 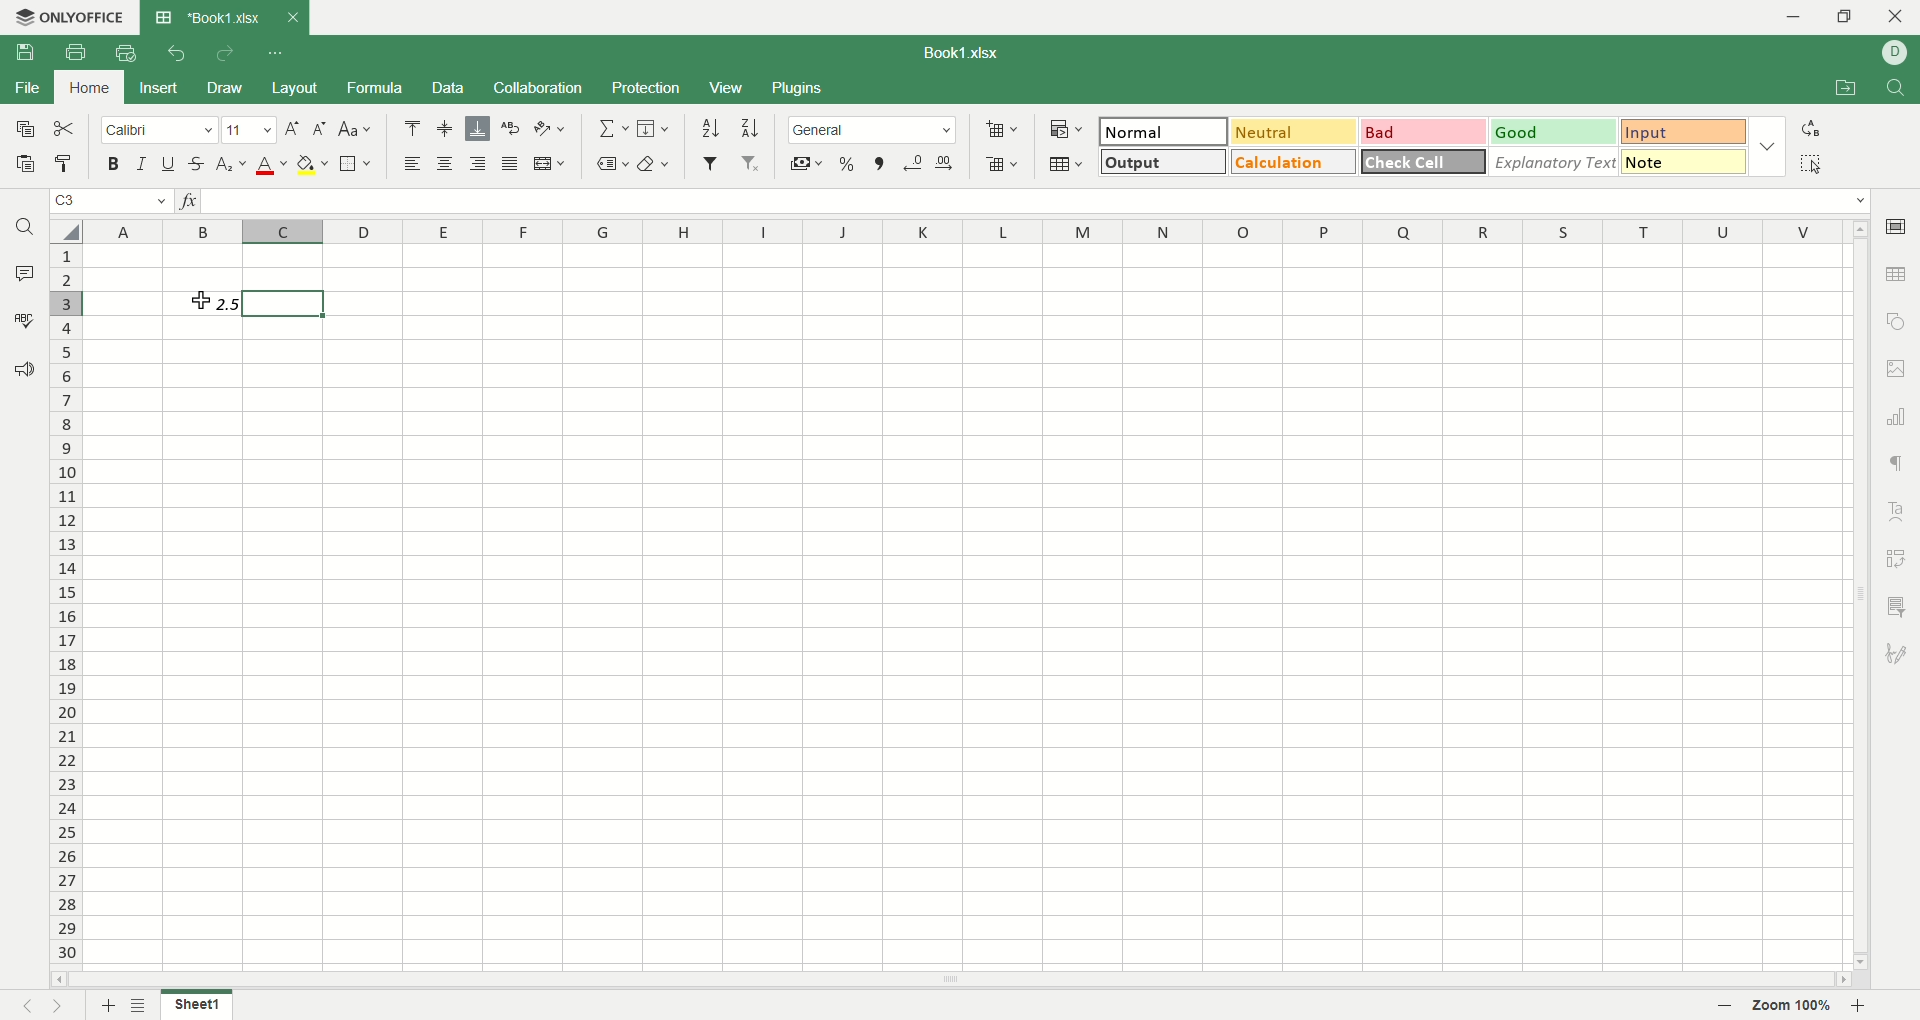 What do you see at coordinates (552, 128) in the screenshot?
I see `orientation` at bounding box center [552, 128].